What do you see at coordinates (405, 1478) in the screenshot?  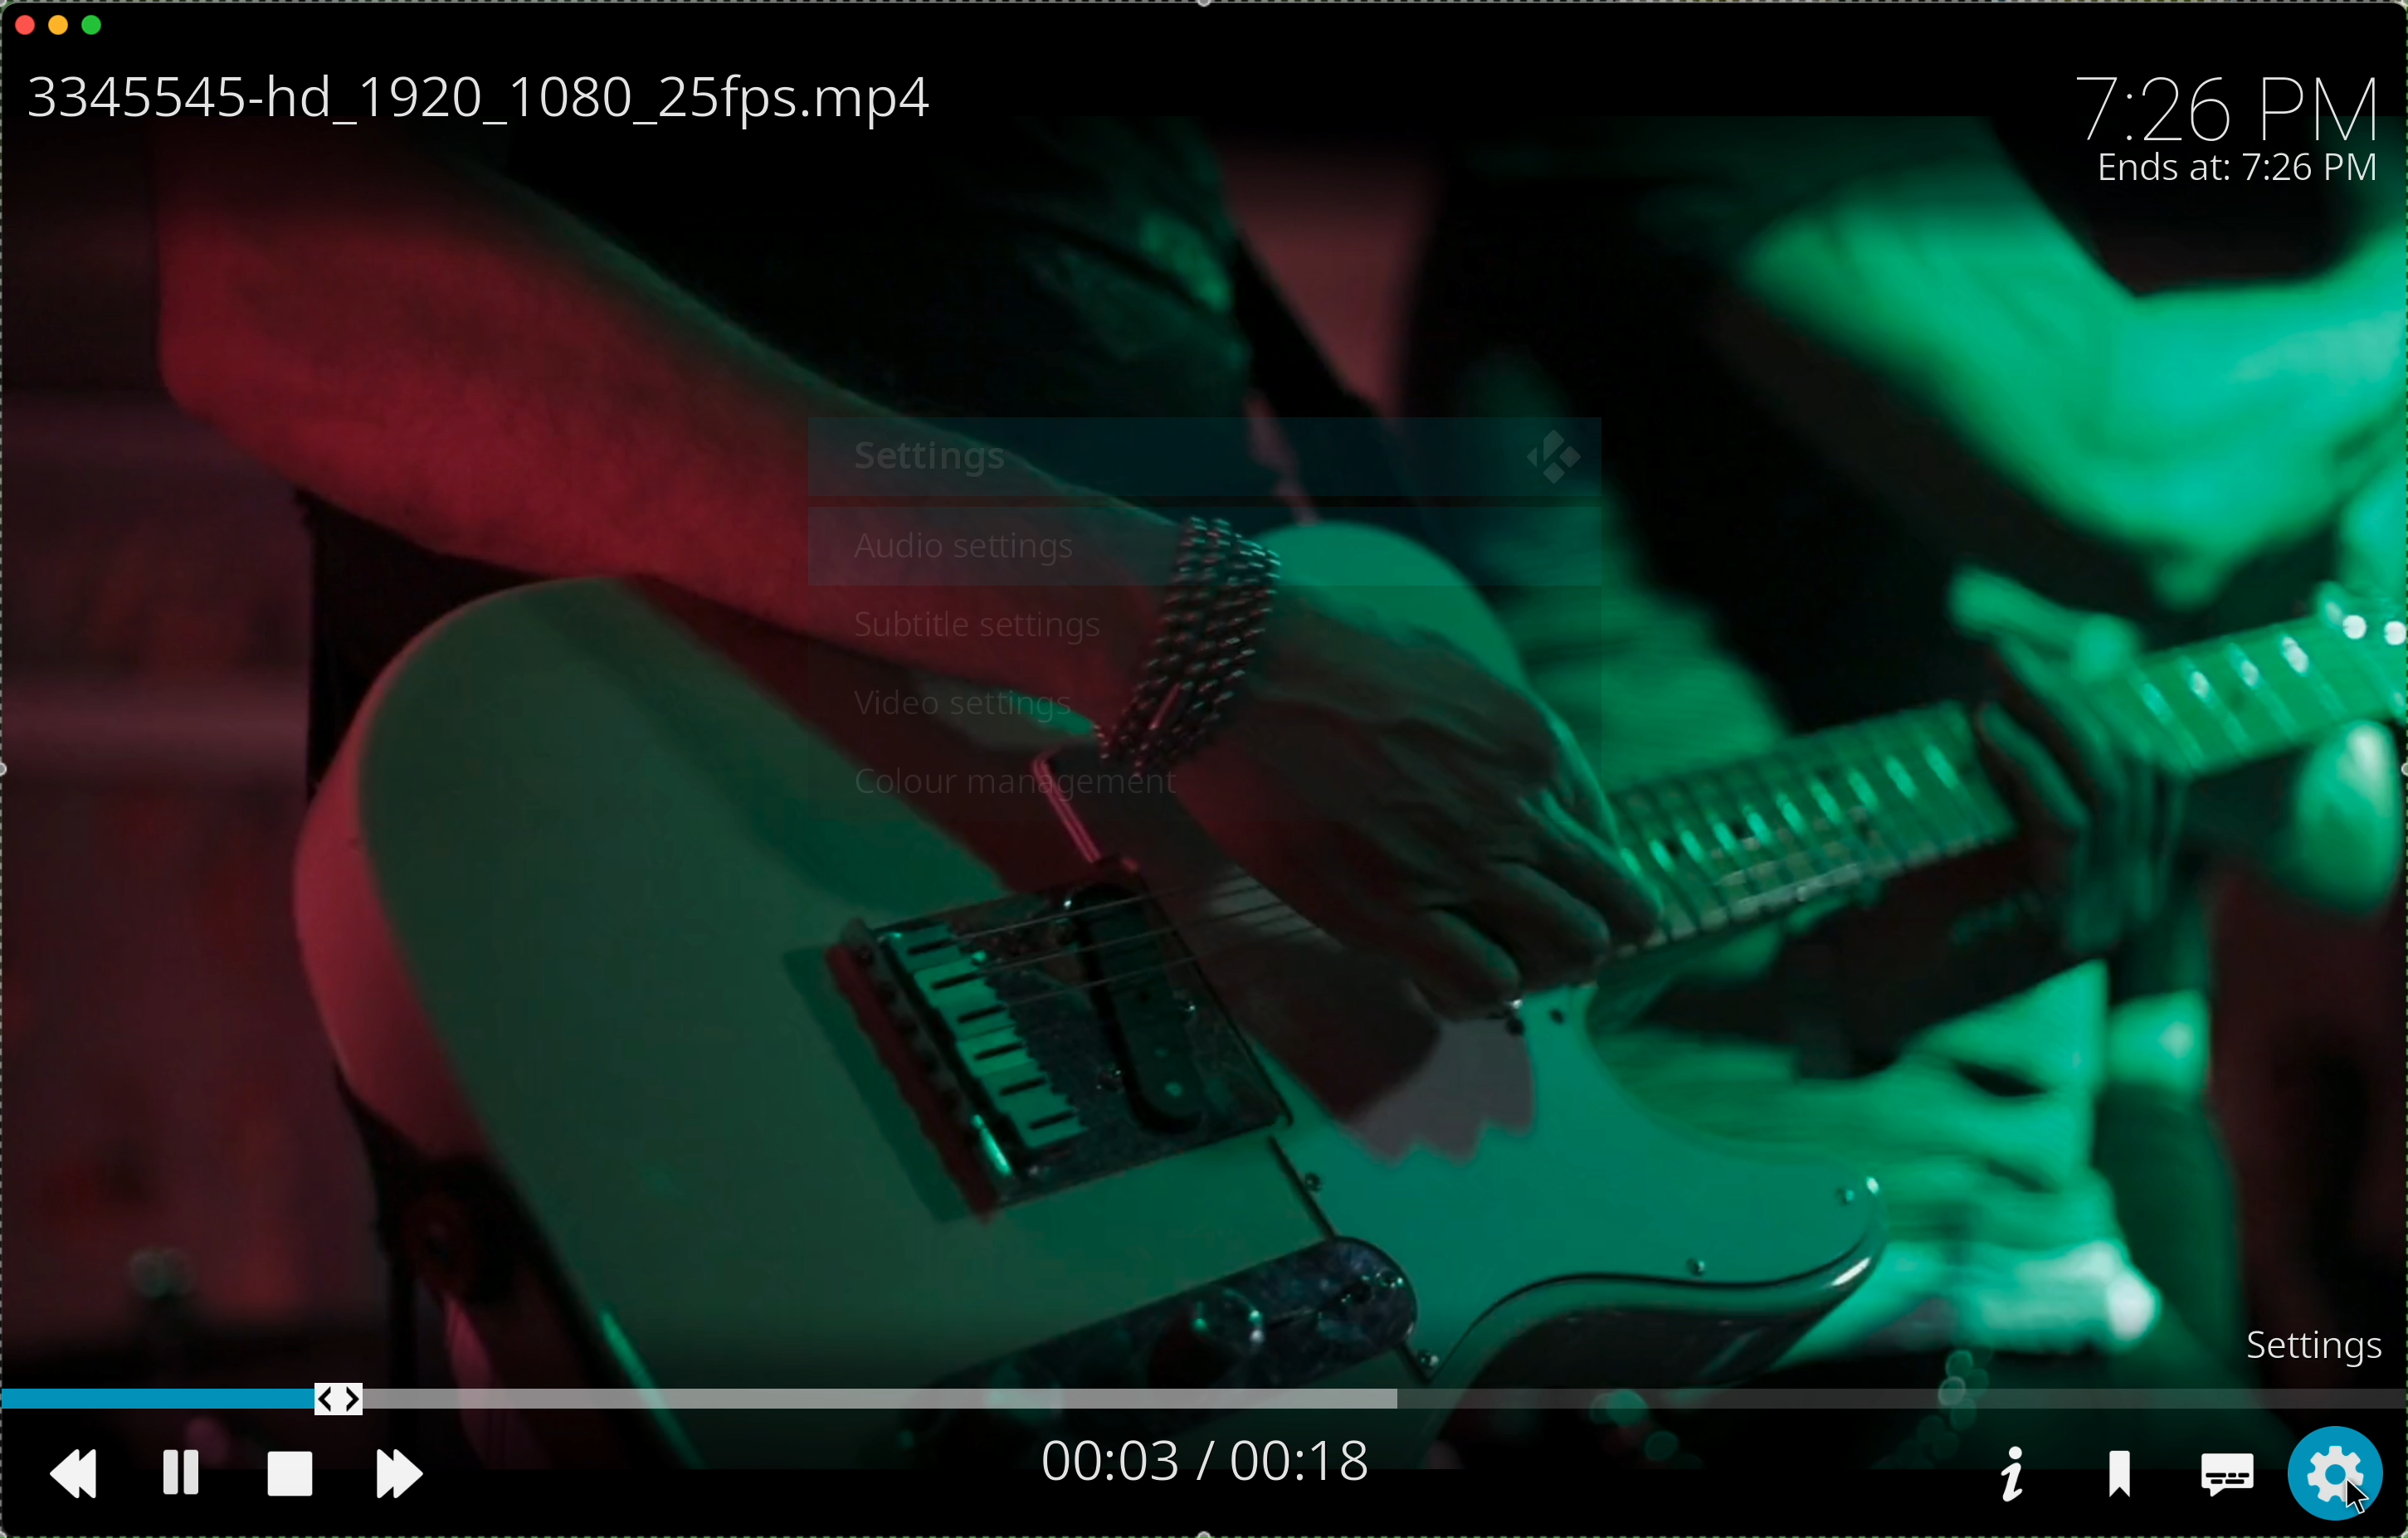 I see `move foward` at bounding box center [405, 1478].